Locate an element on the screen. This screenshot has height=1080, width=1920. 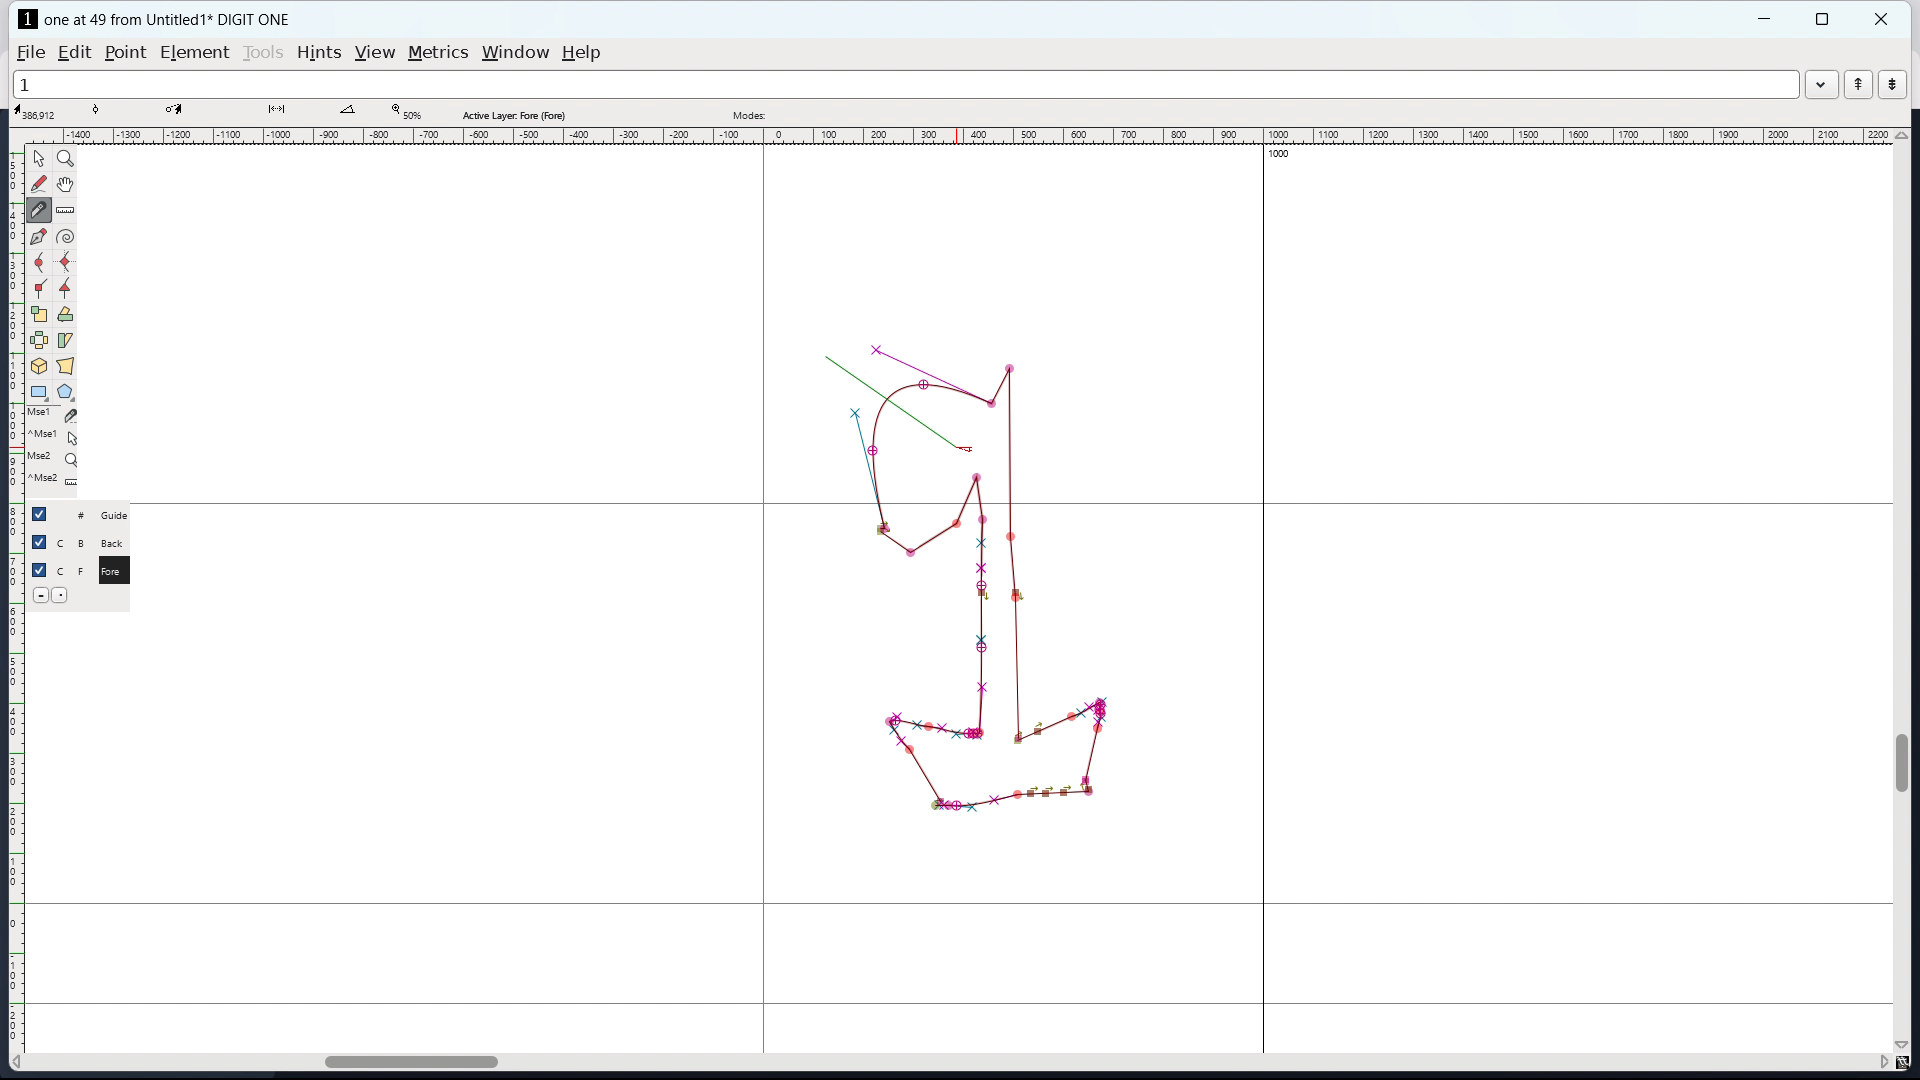
glyph is located at coordinates (988, 639).